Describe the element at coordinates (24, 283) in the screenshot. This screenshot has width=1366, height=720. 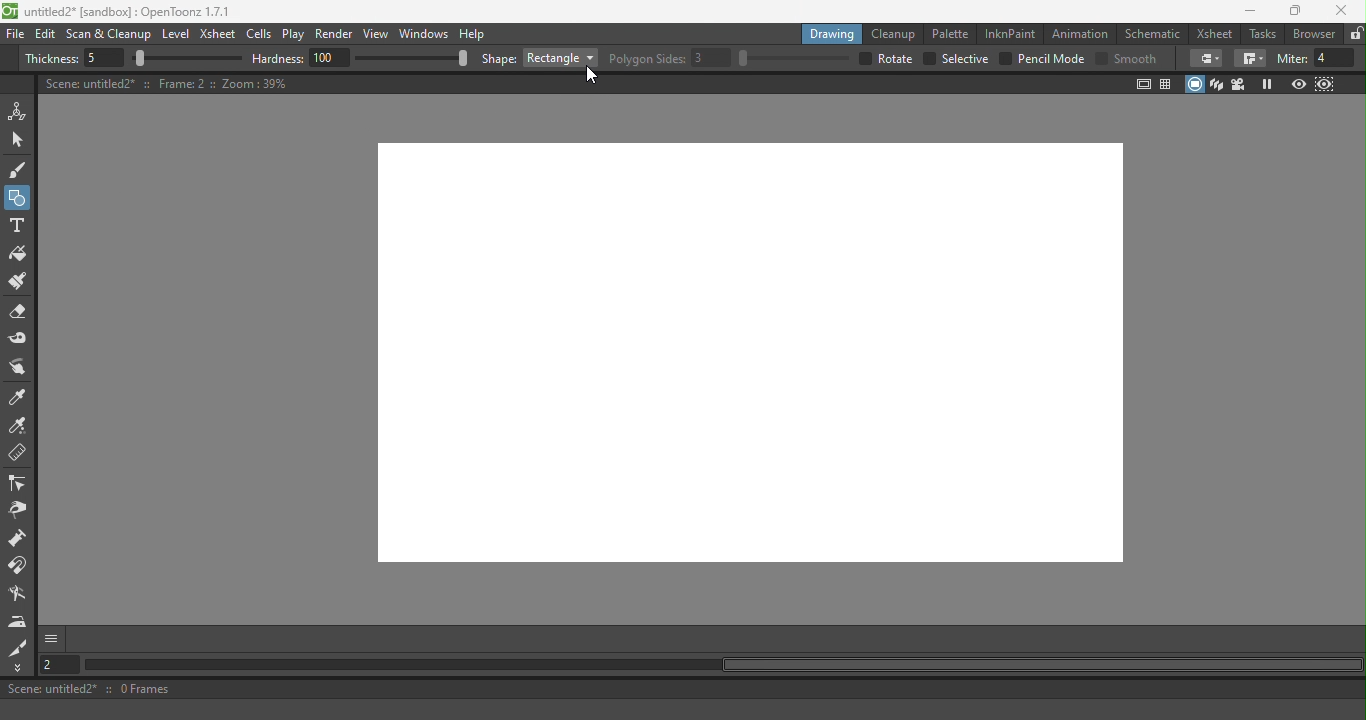
I see `Paint Brush tool` at that location.